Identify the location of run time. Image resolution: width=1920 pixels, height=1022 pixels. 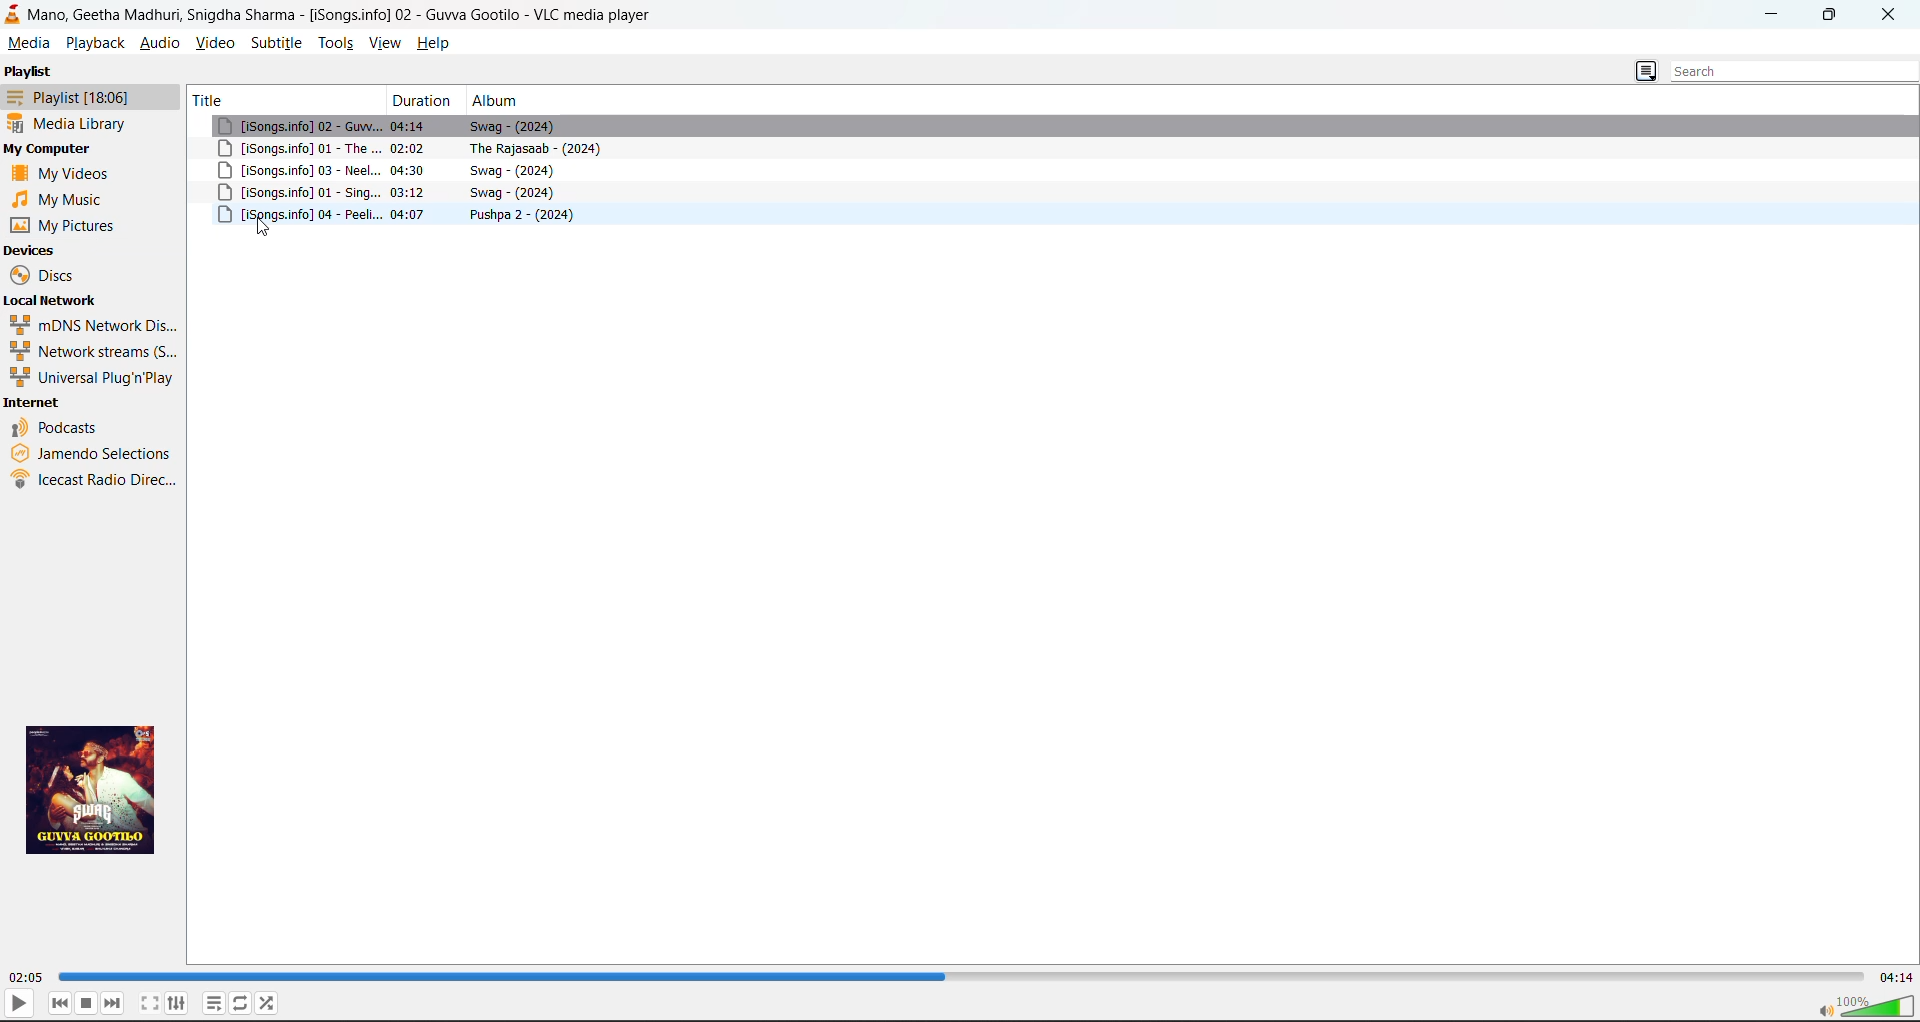
(25, 979).